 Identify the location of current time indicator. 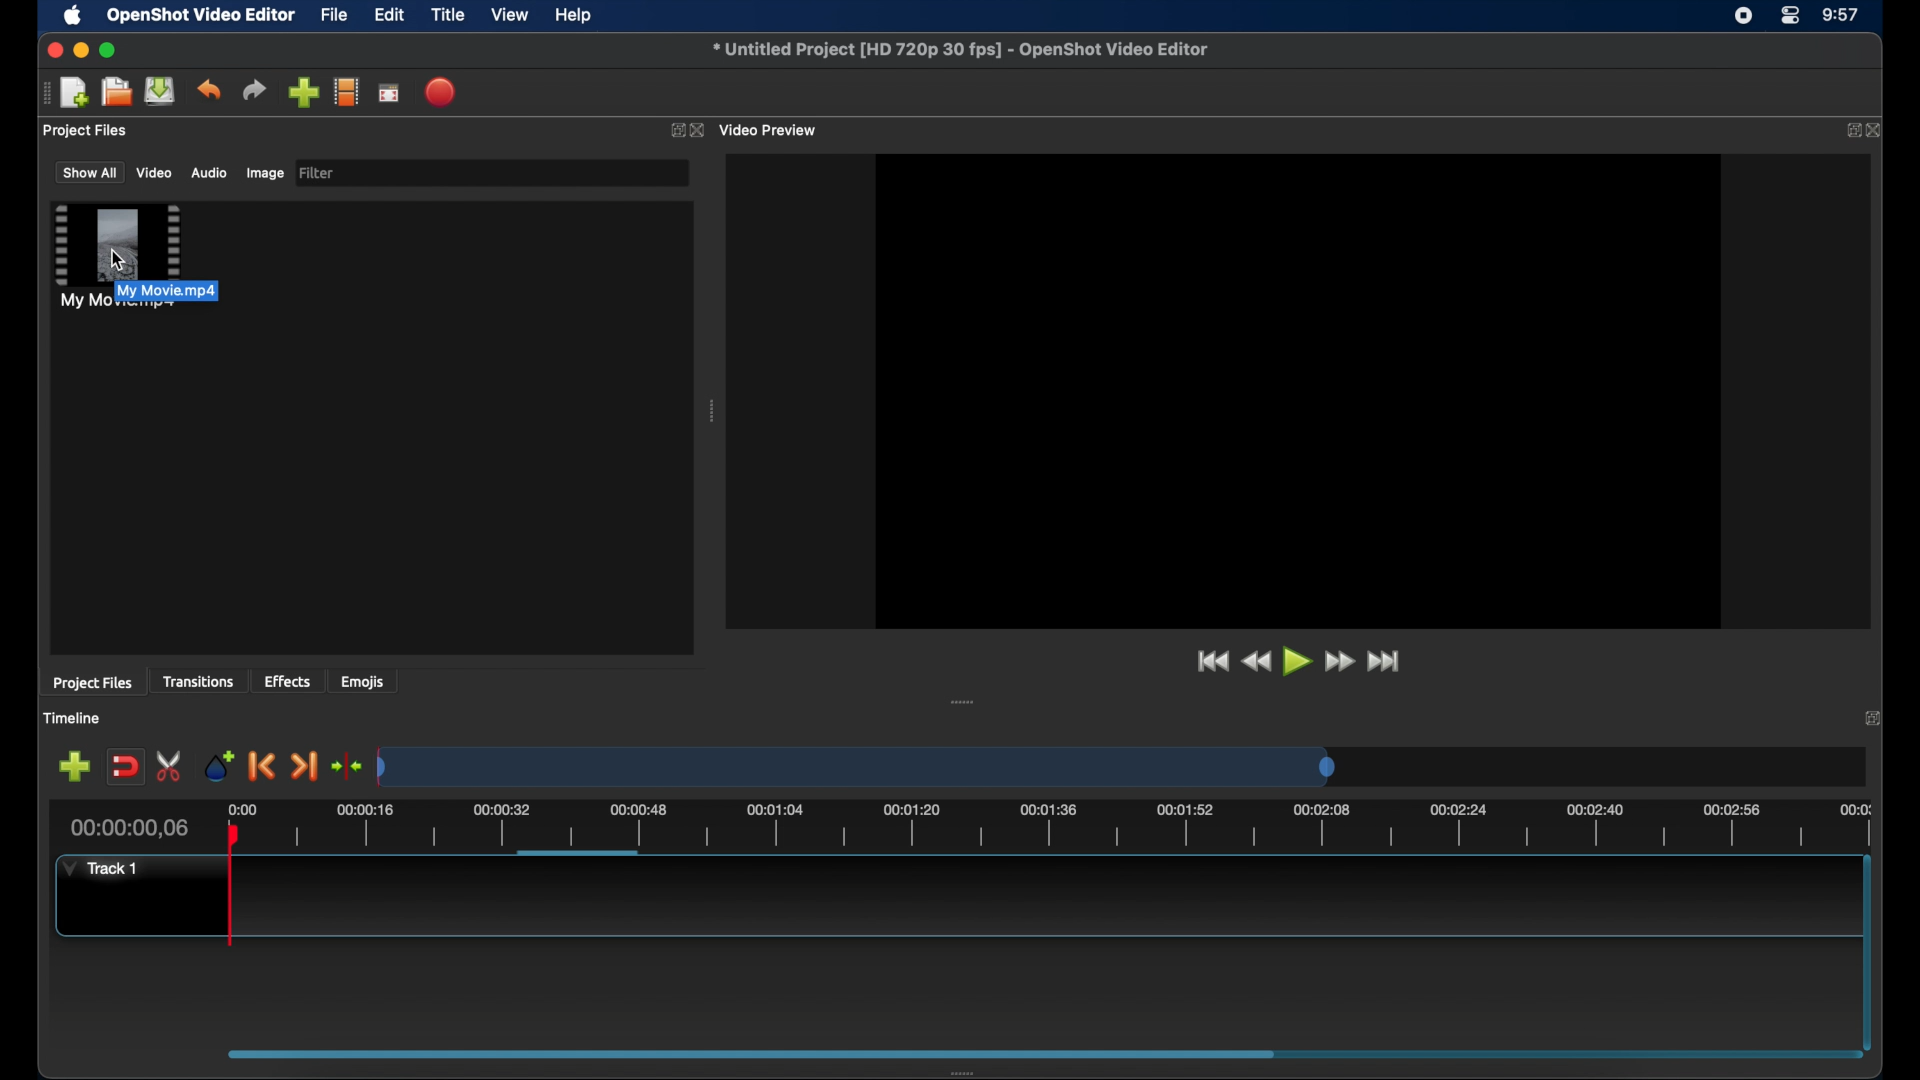
(130, 828).